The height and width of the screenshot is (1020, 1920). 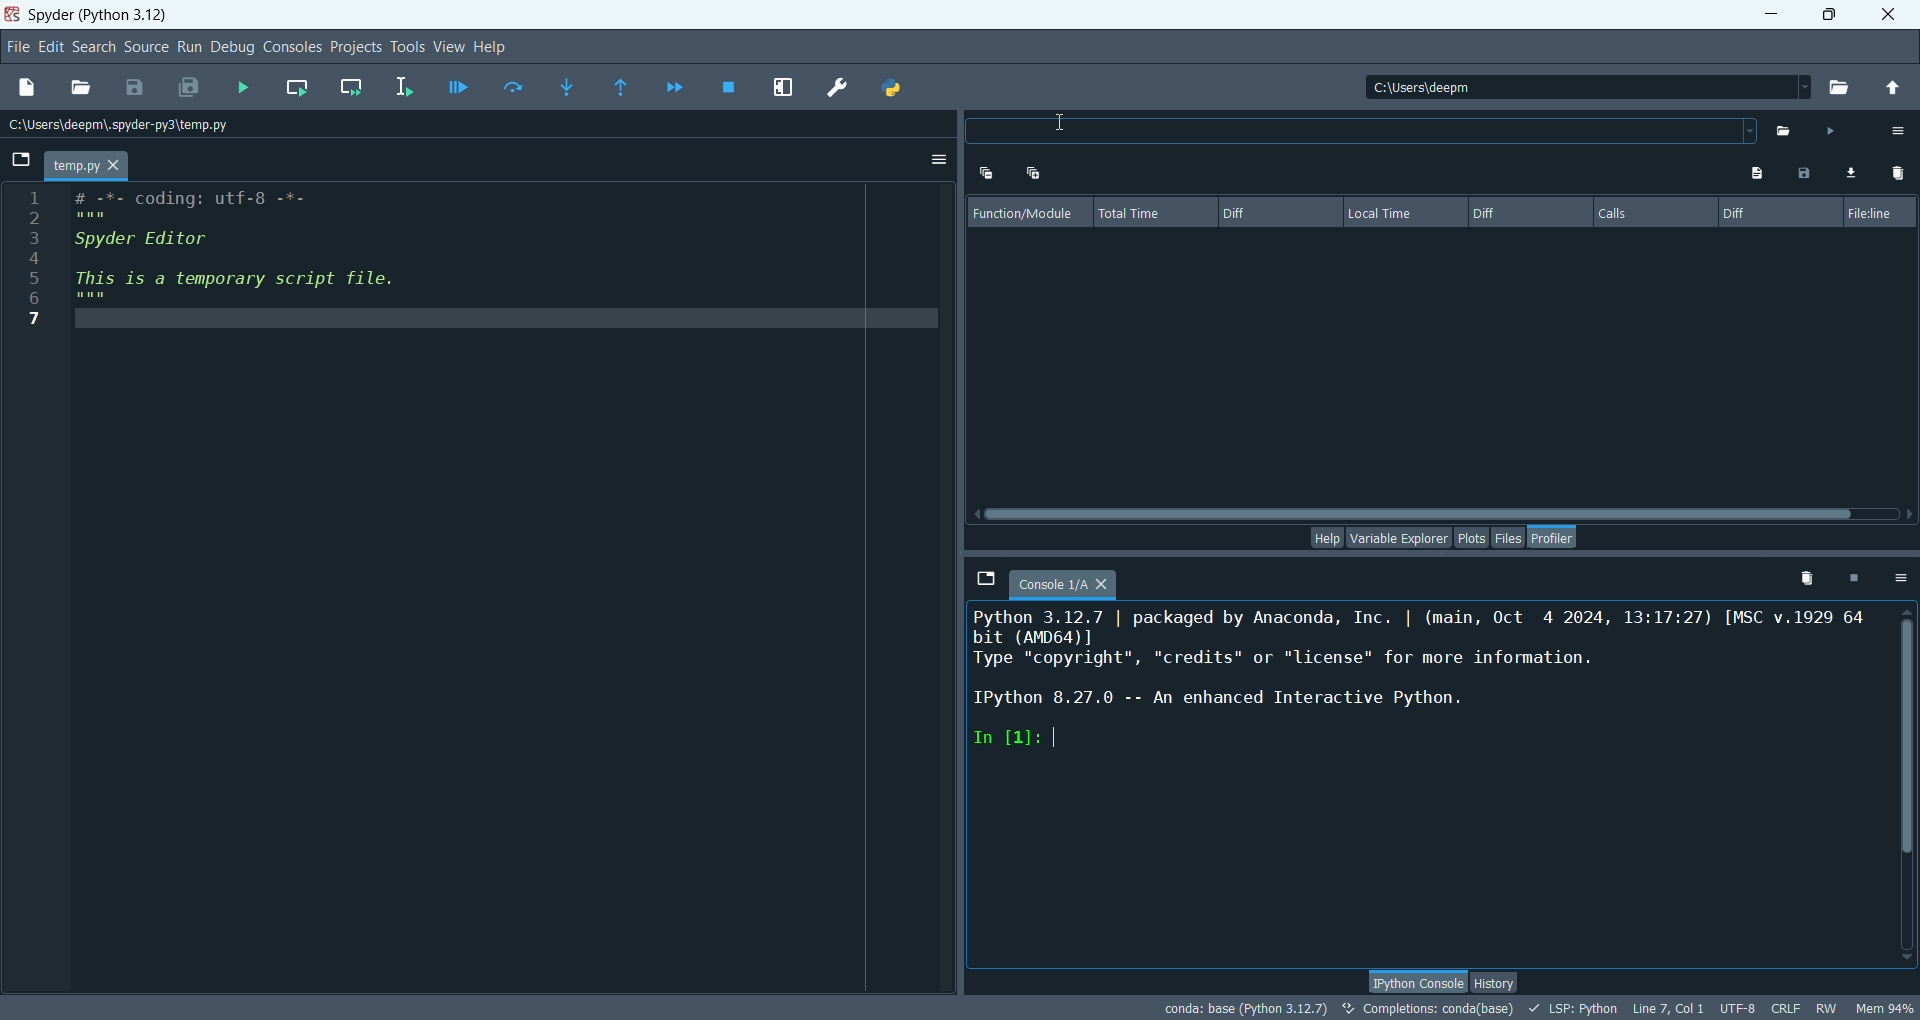 What do you see at coordinates (189, 47) in the screenshot?
I see `run` at bounding box center [189, 47].